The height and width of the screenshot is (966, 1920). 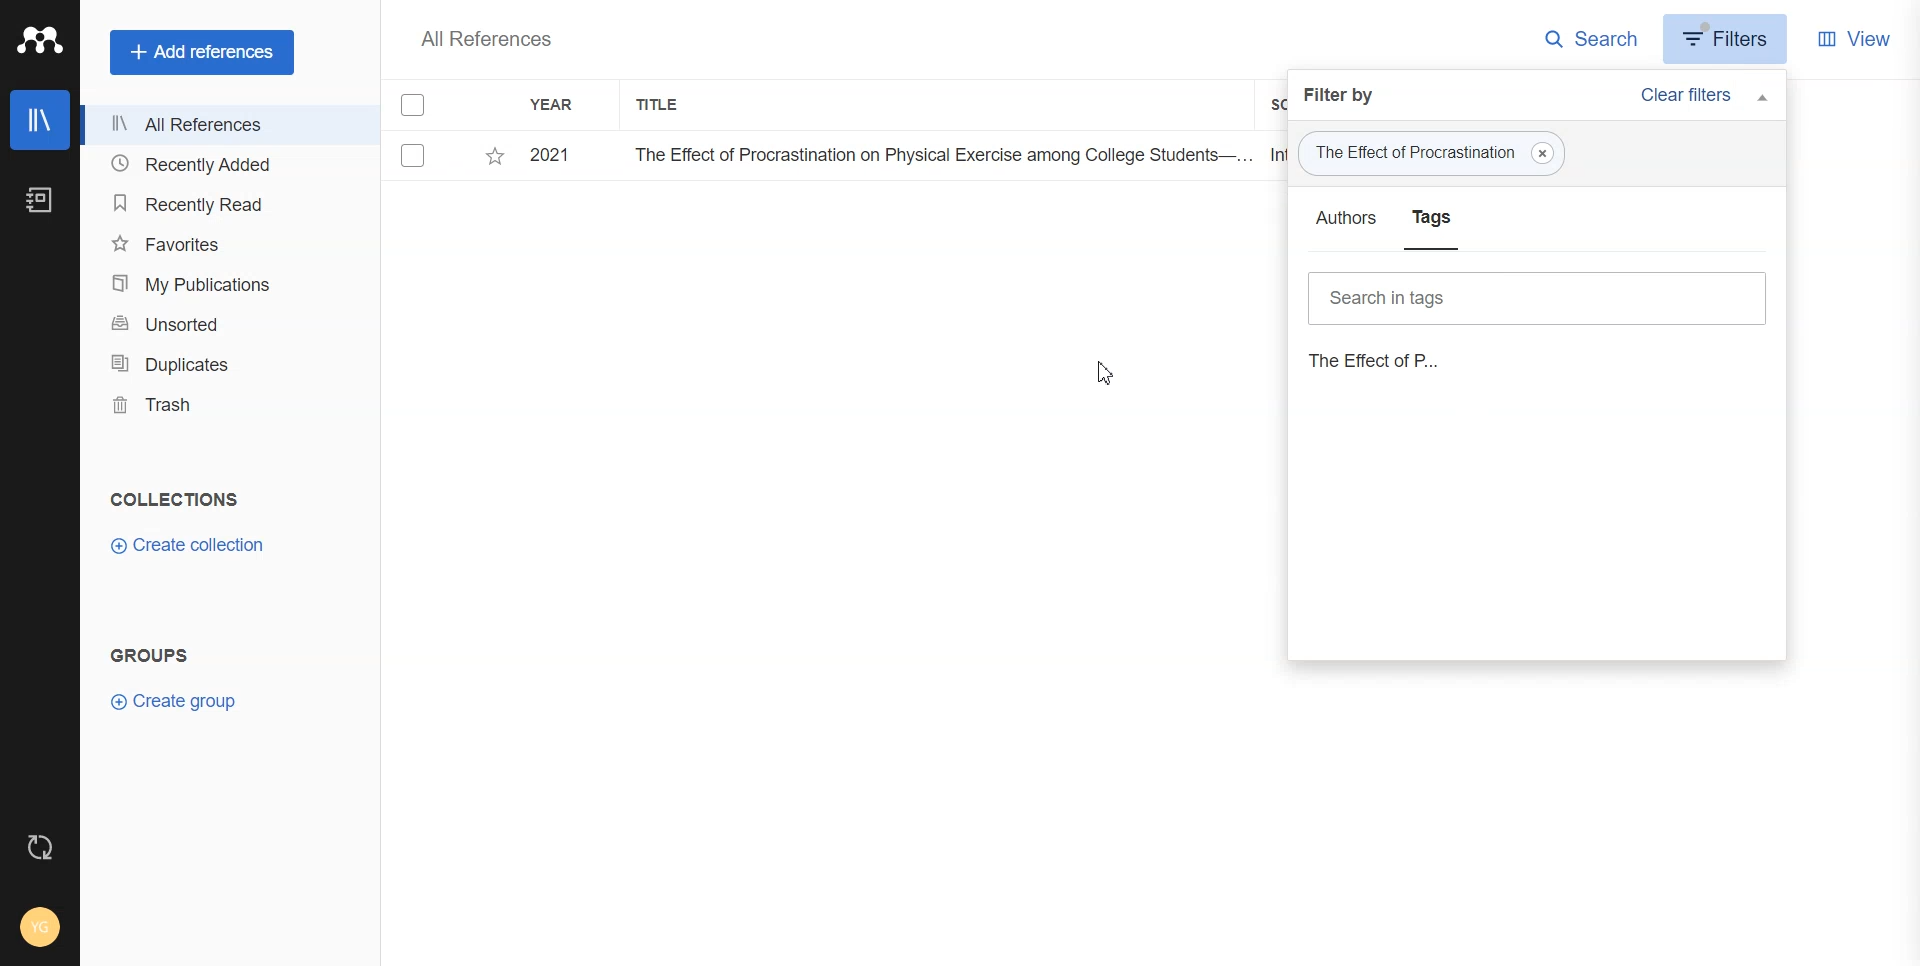 I want to click on Starred, so click(x=497, y=155).